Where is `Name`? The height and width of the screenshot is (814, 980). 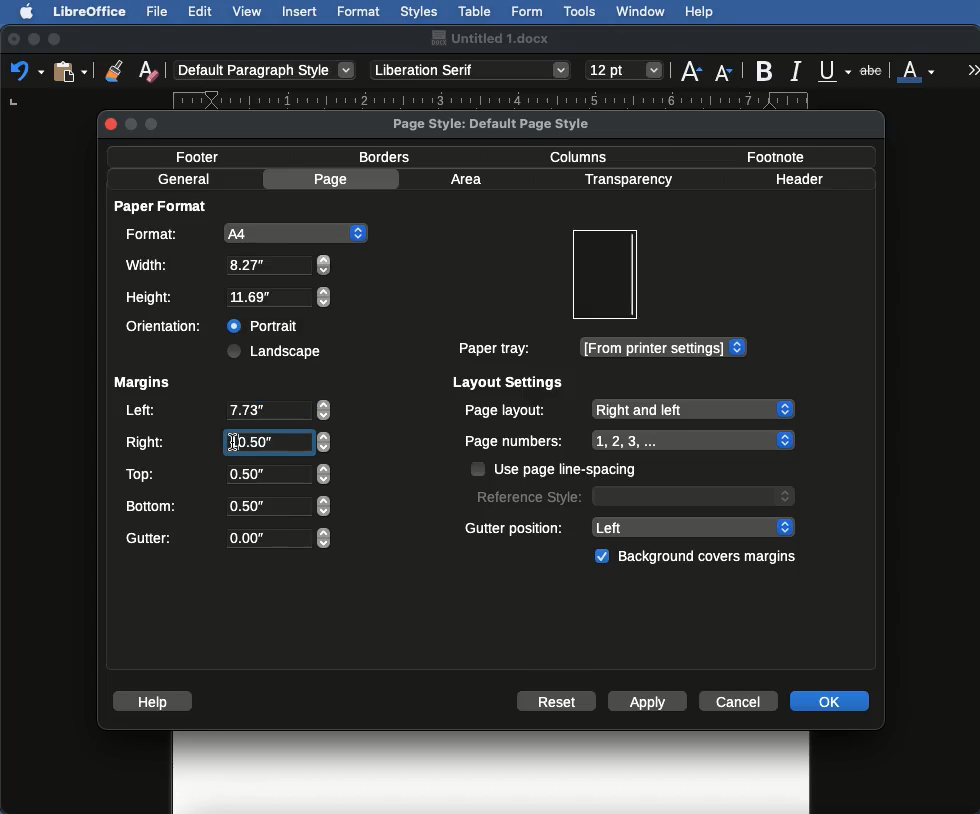 Name is located at coordinates (489, 38).